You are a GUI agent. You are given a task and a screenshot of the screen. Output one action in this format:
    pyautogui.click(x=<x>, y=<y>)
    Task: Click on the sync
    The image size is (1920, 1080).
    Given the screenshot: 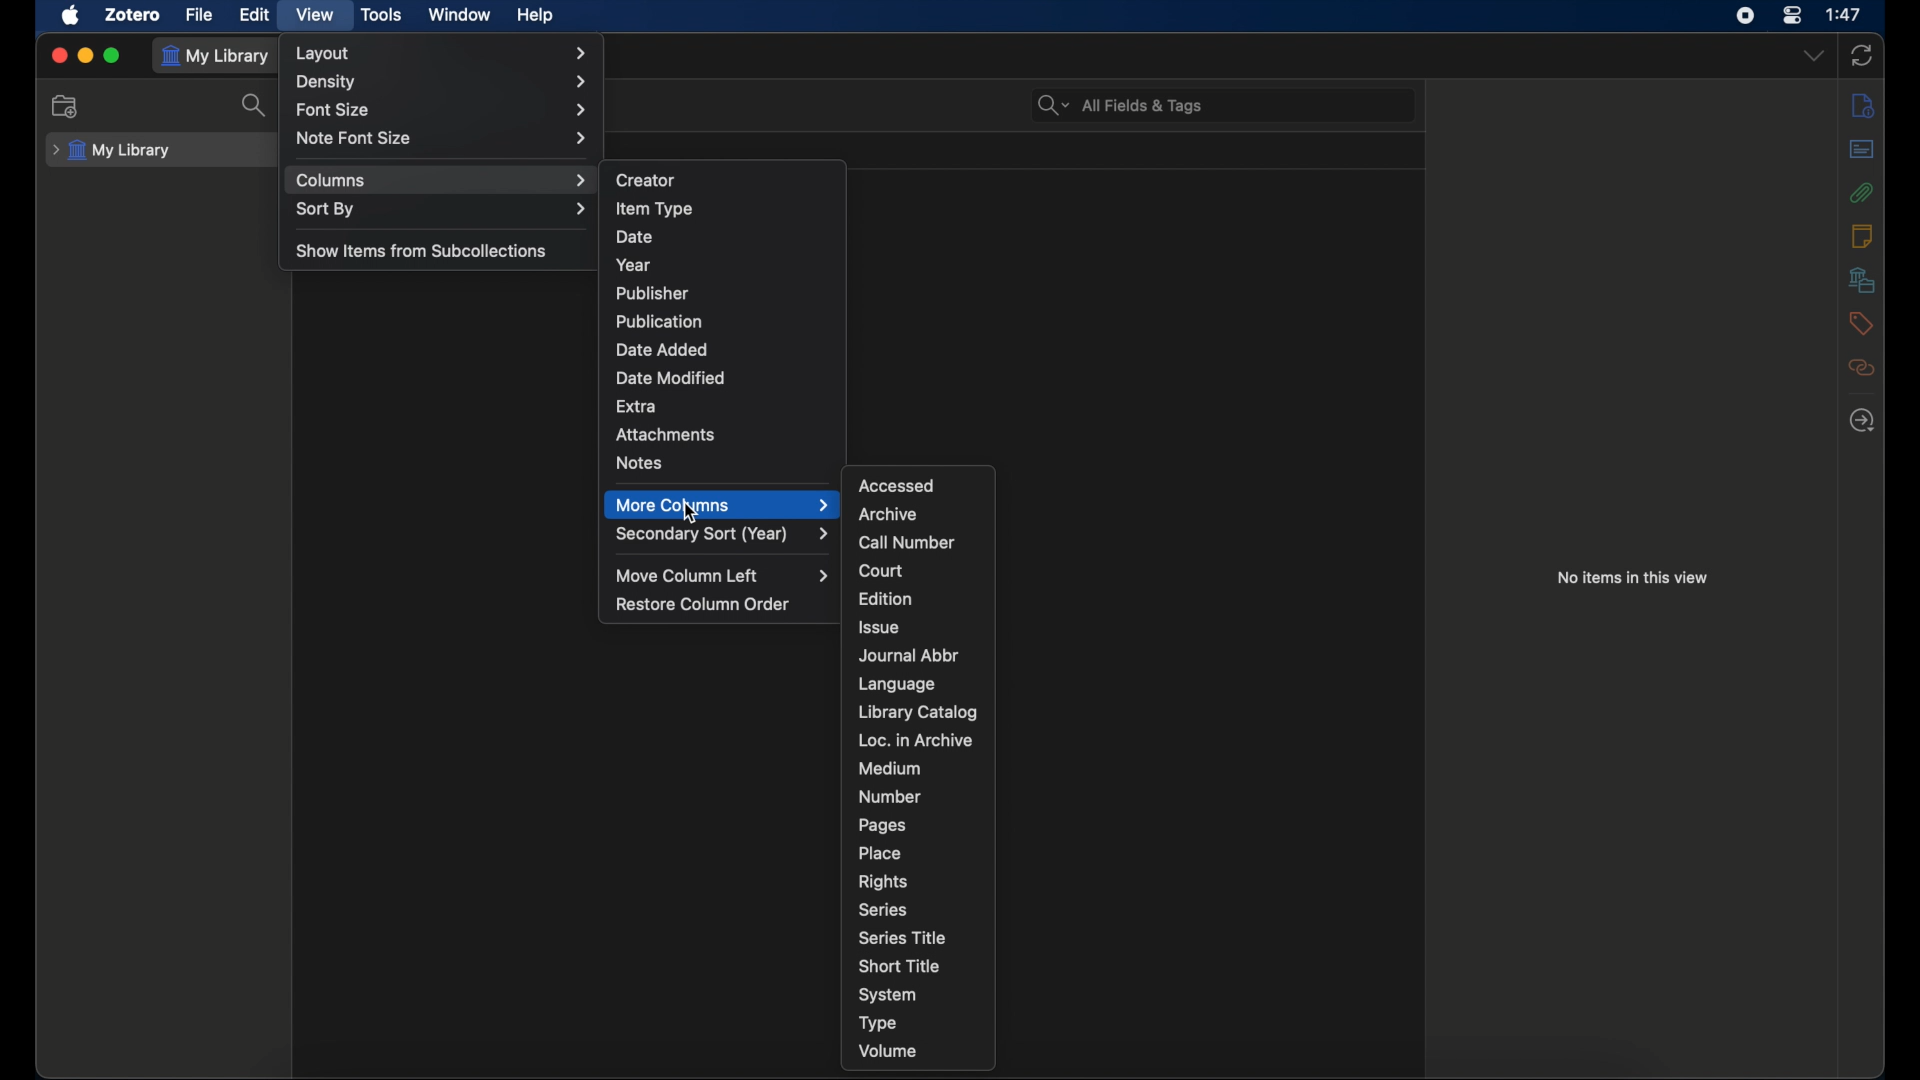 What is the action you would take?
    pyautogui.click(x=1862, y=55)
    